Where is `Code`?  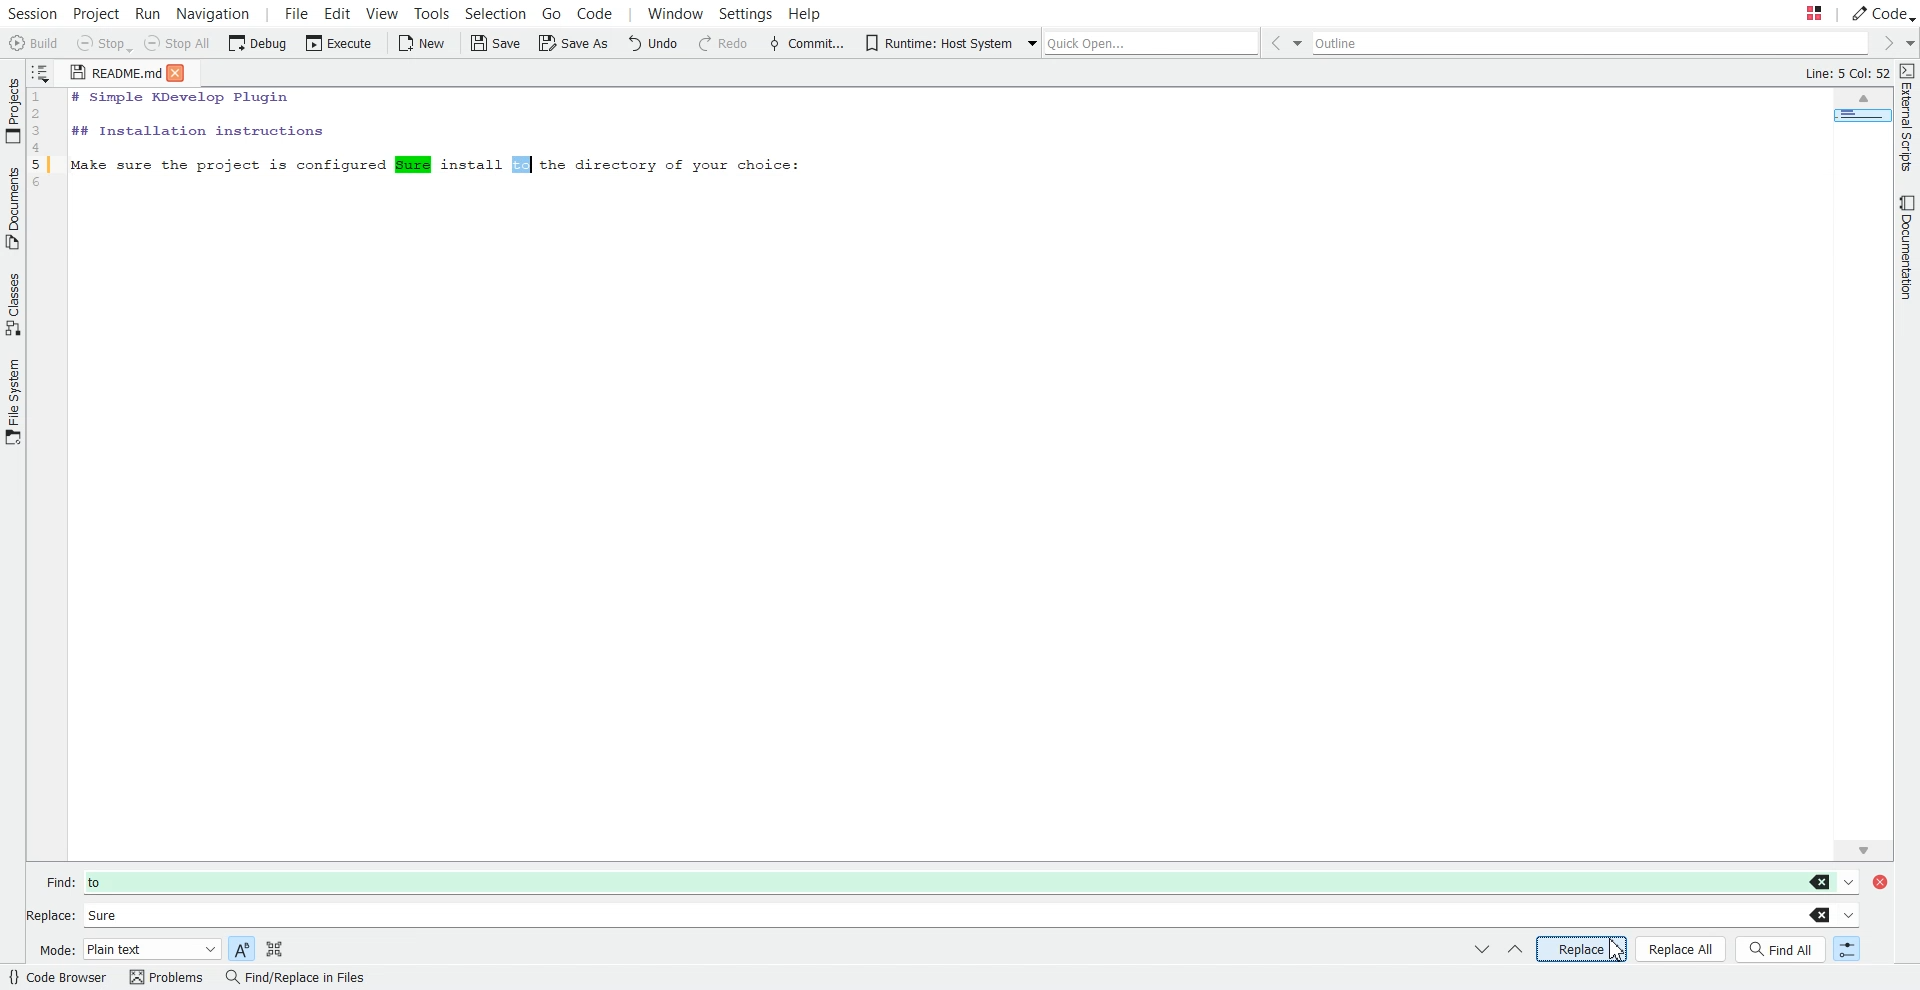
Code is located at coordinates (606, 14).